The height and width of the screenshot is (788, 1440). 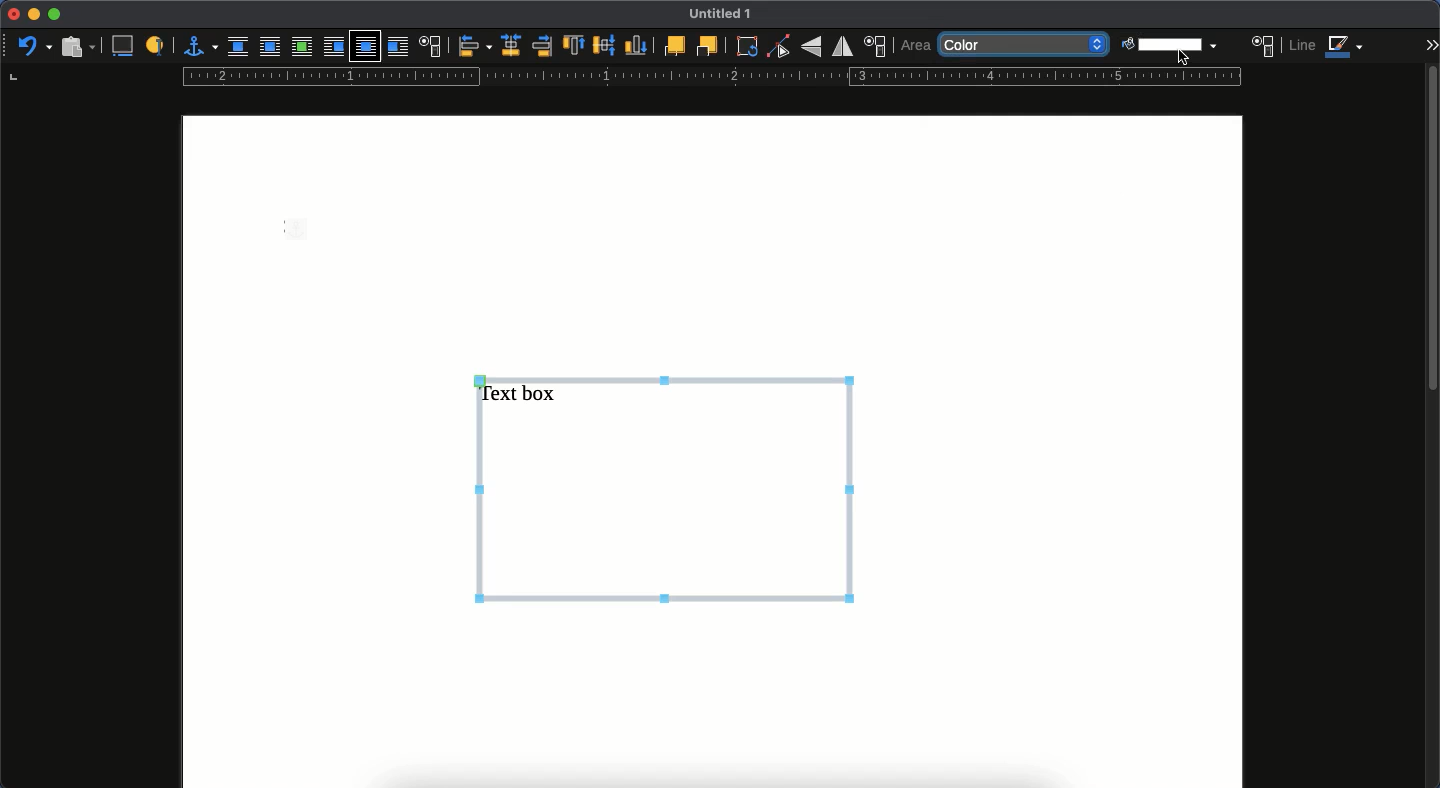 I want to click on none, so click(x=1025, y=46).